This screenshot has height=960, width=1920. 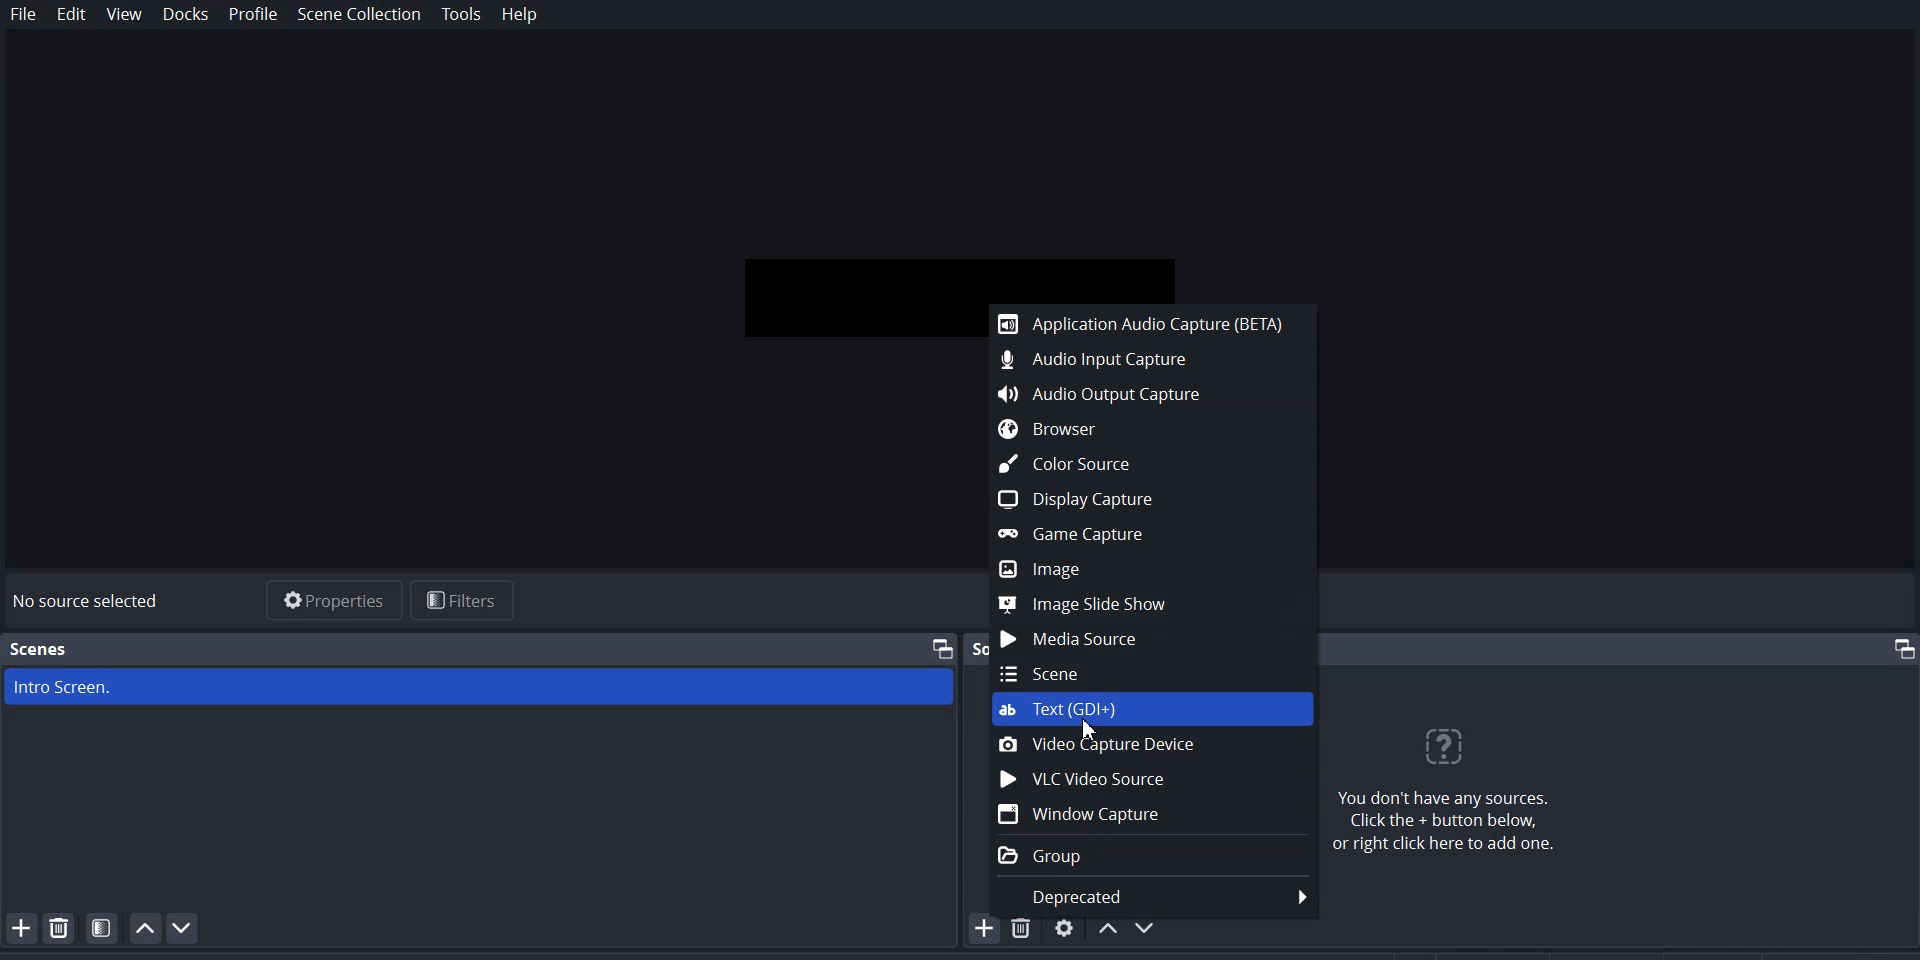 What do you see at coordinates (1089, 731) in the screenshot?
I see `Cursor` at bounding box center [1089, 731].